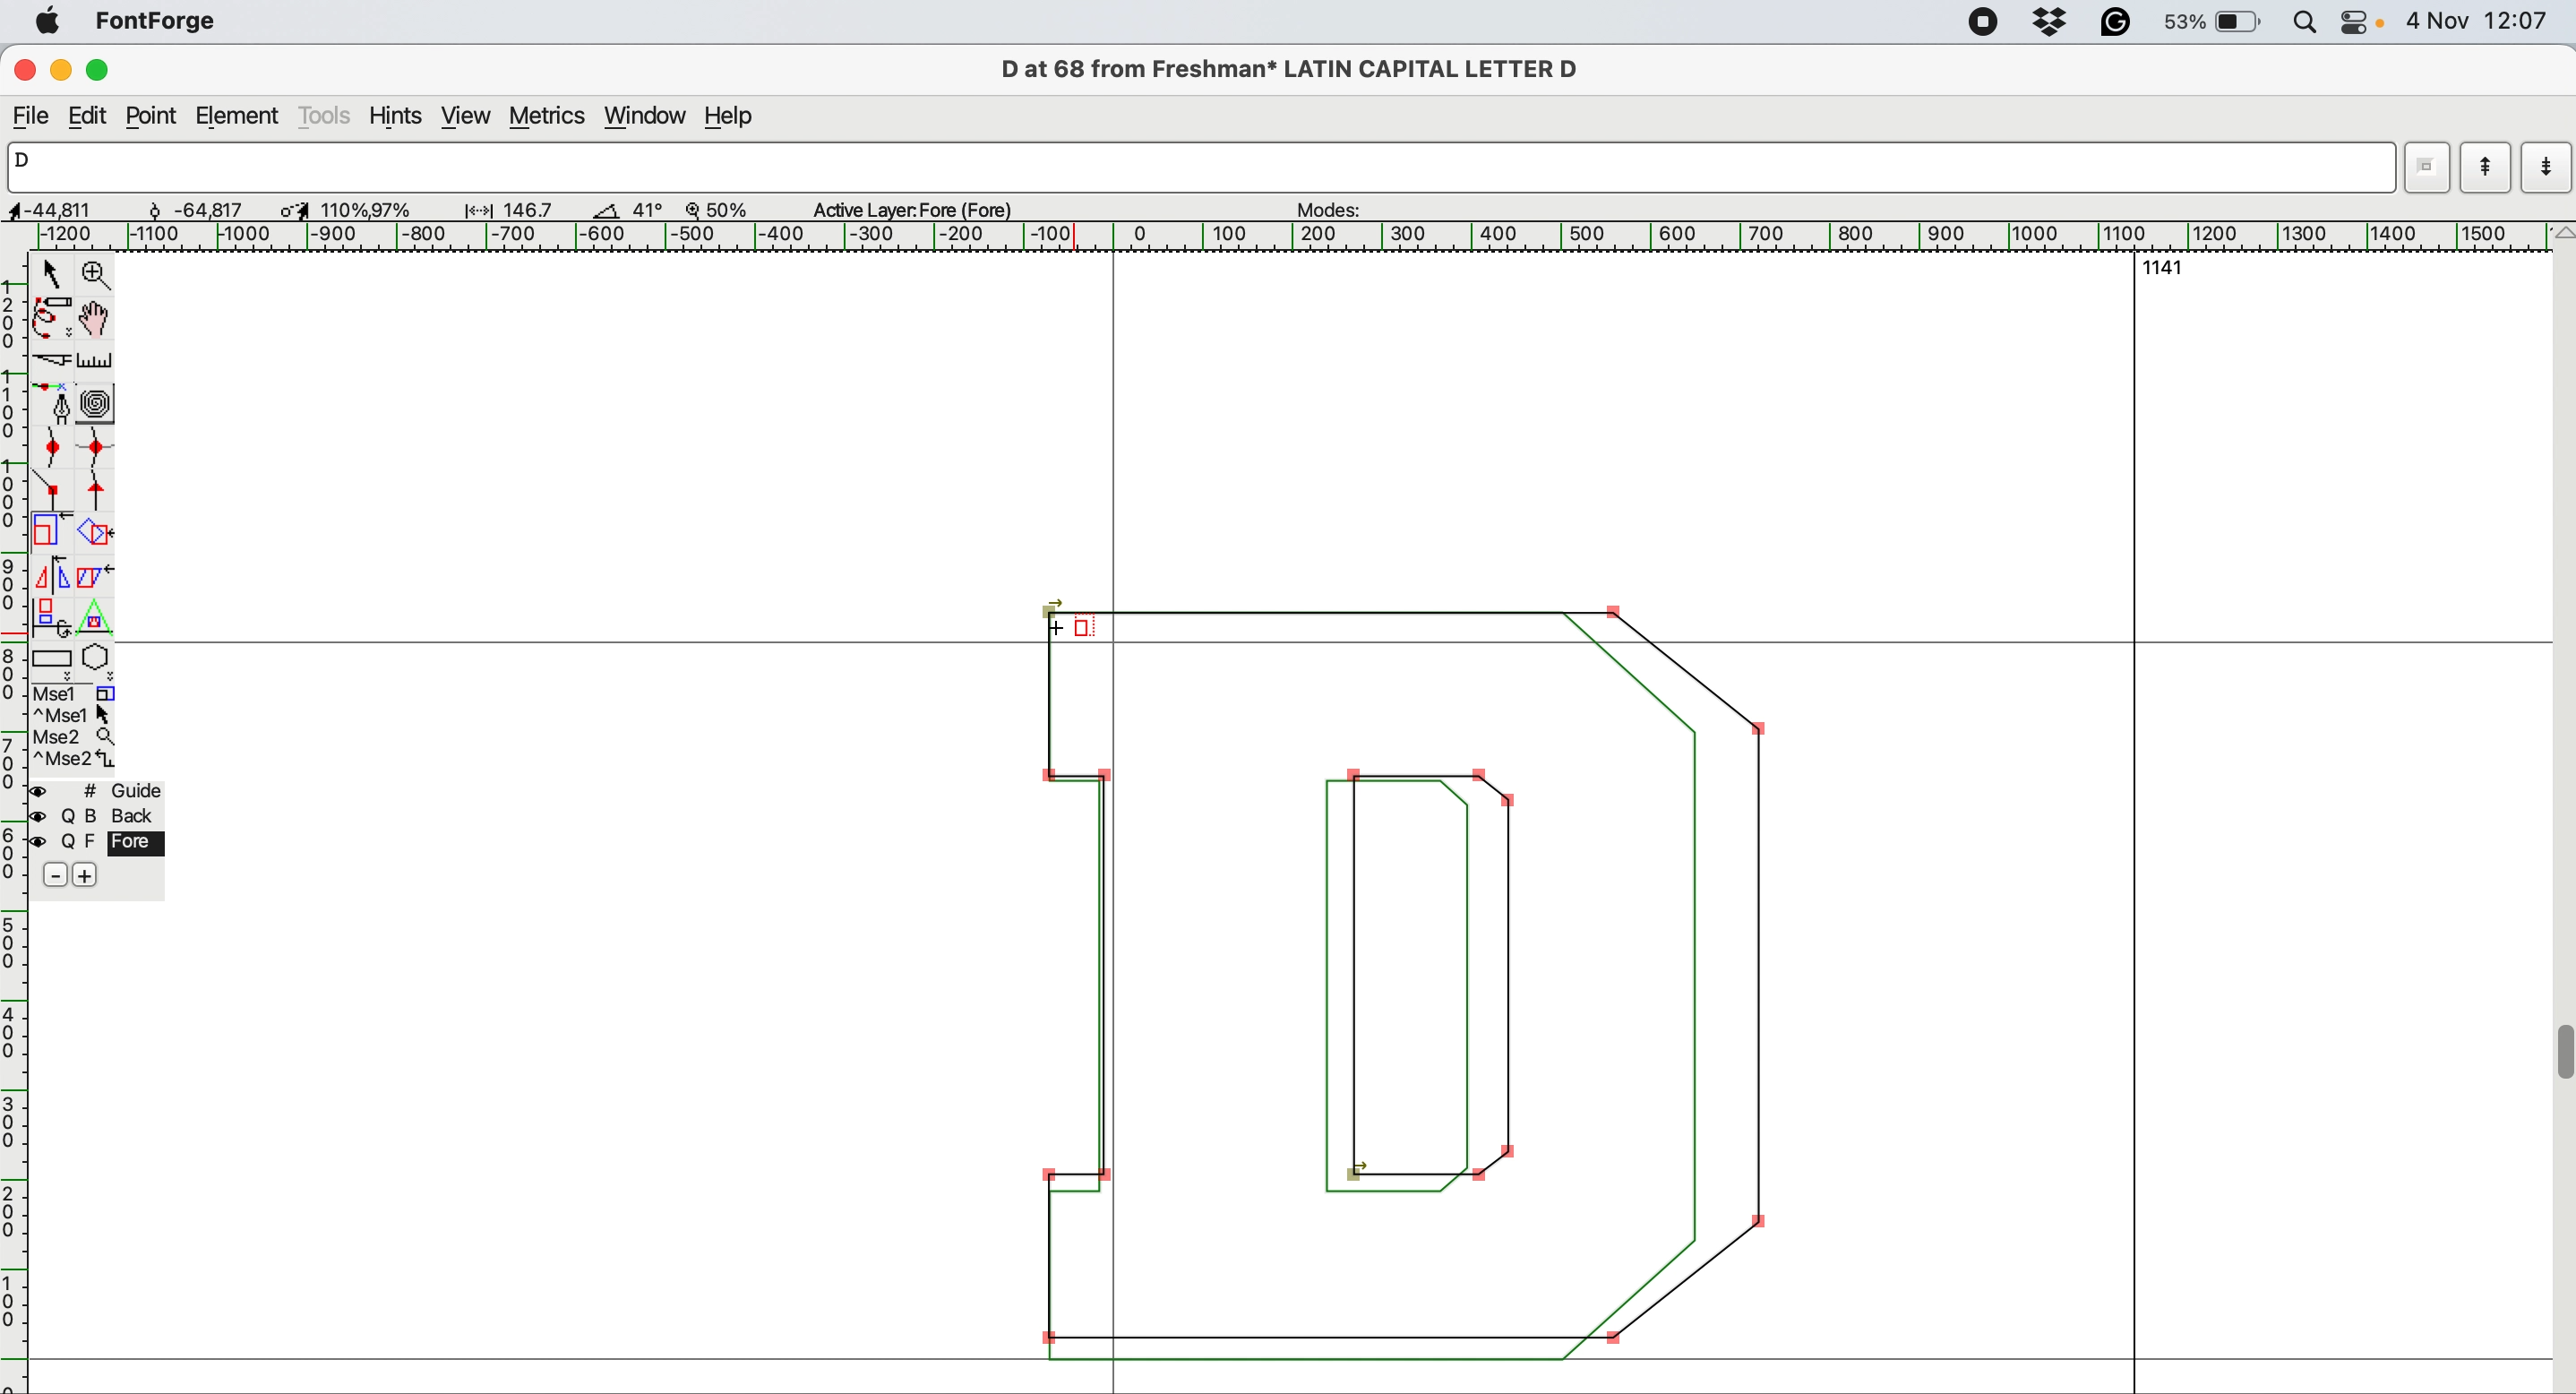 The width and height of the screenshot is (2576, 1394). I want to click on pointer, so click(54, 273).